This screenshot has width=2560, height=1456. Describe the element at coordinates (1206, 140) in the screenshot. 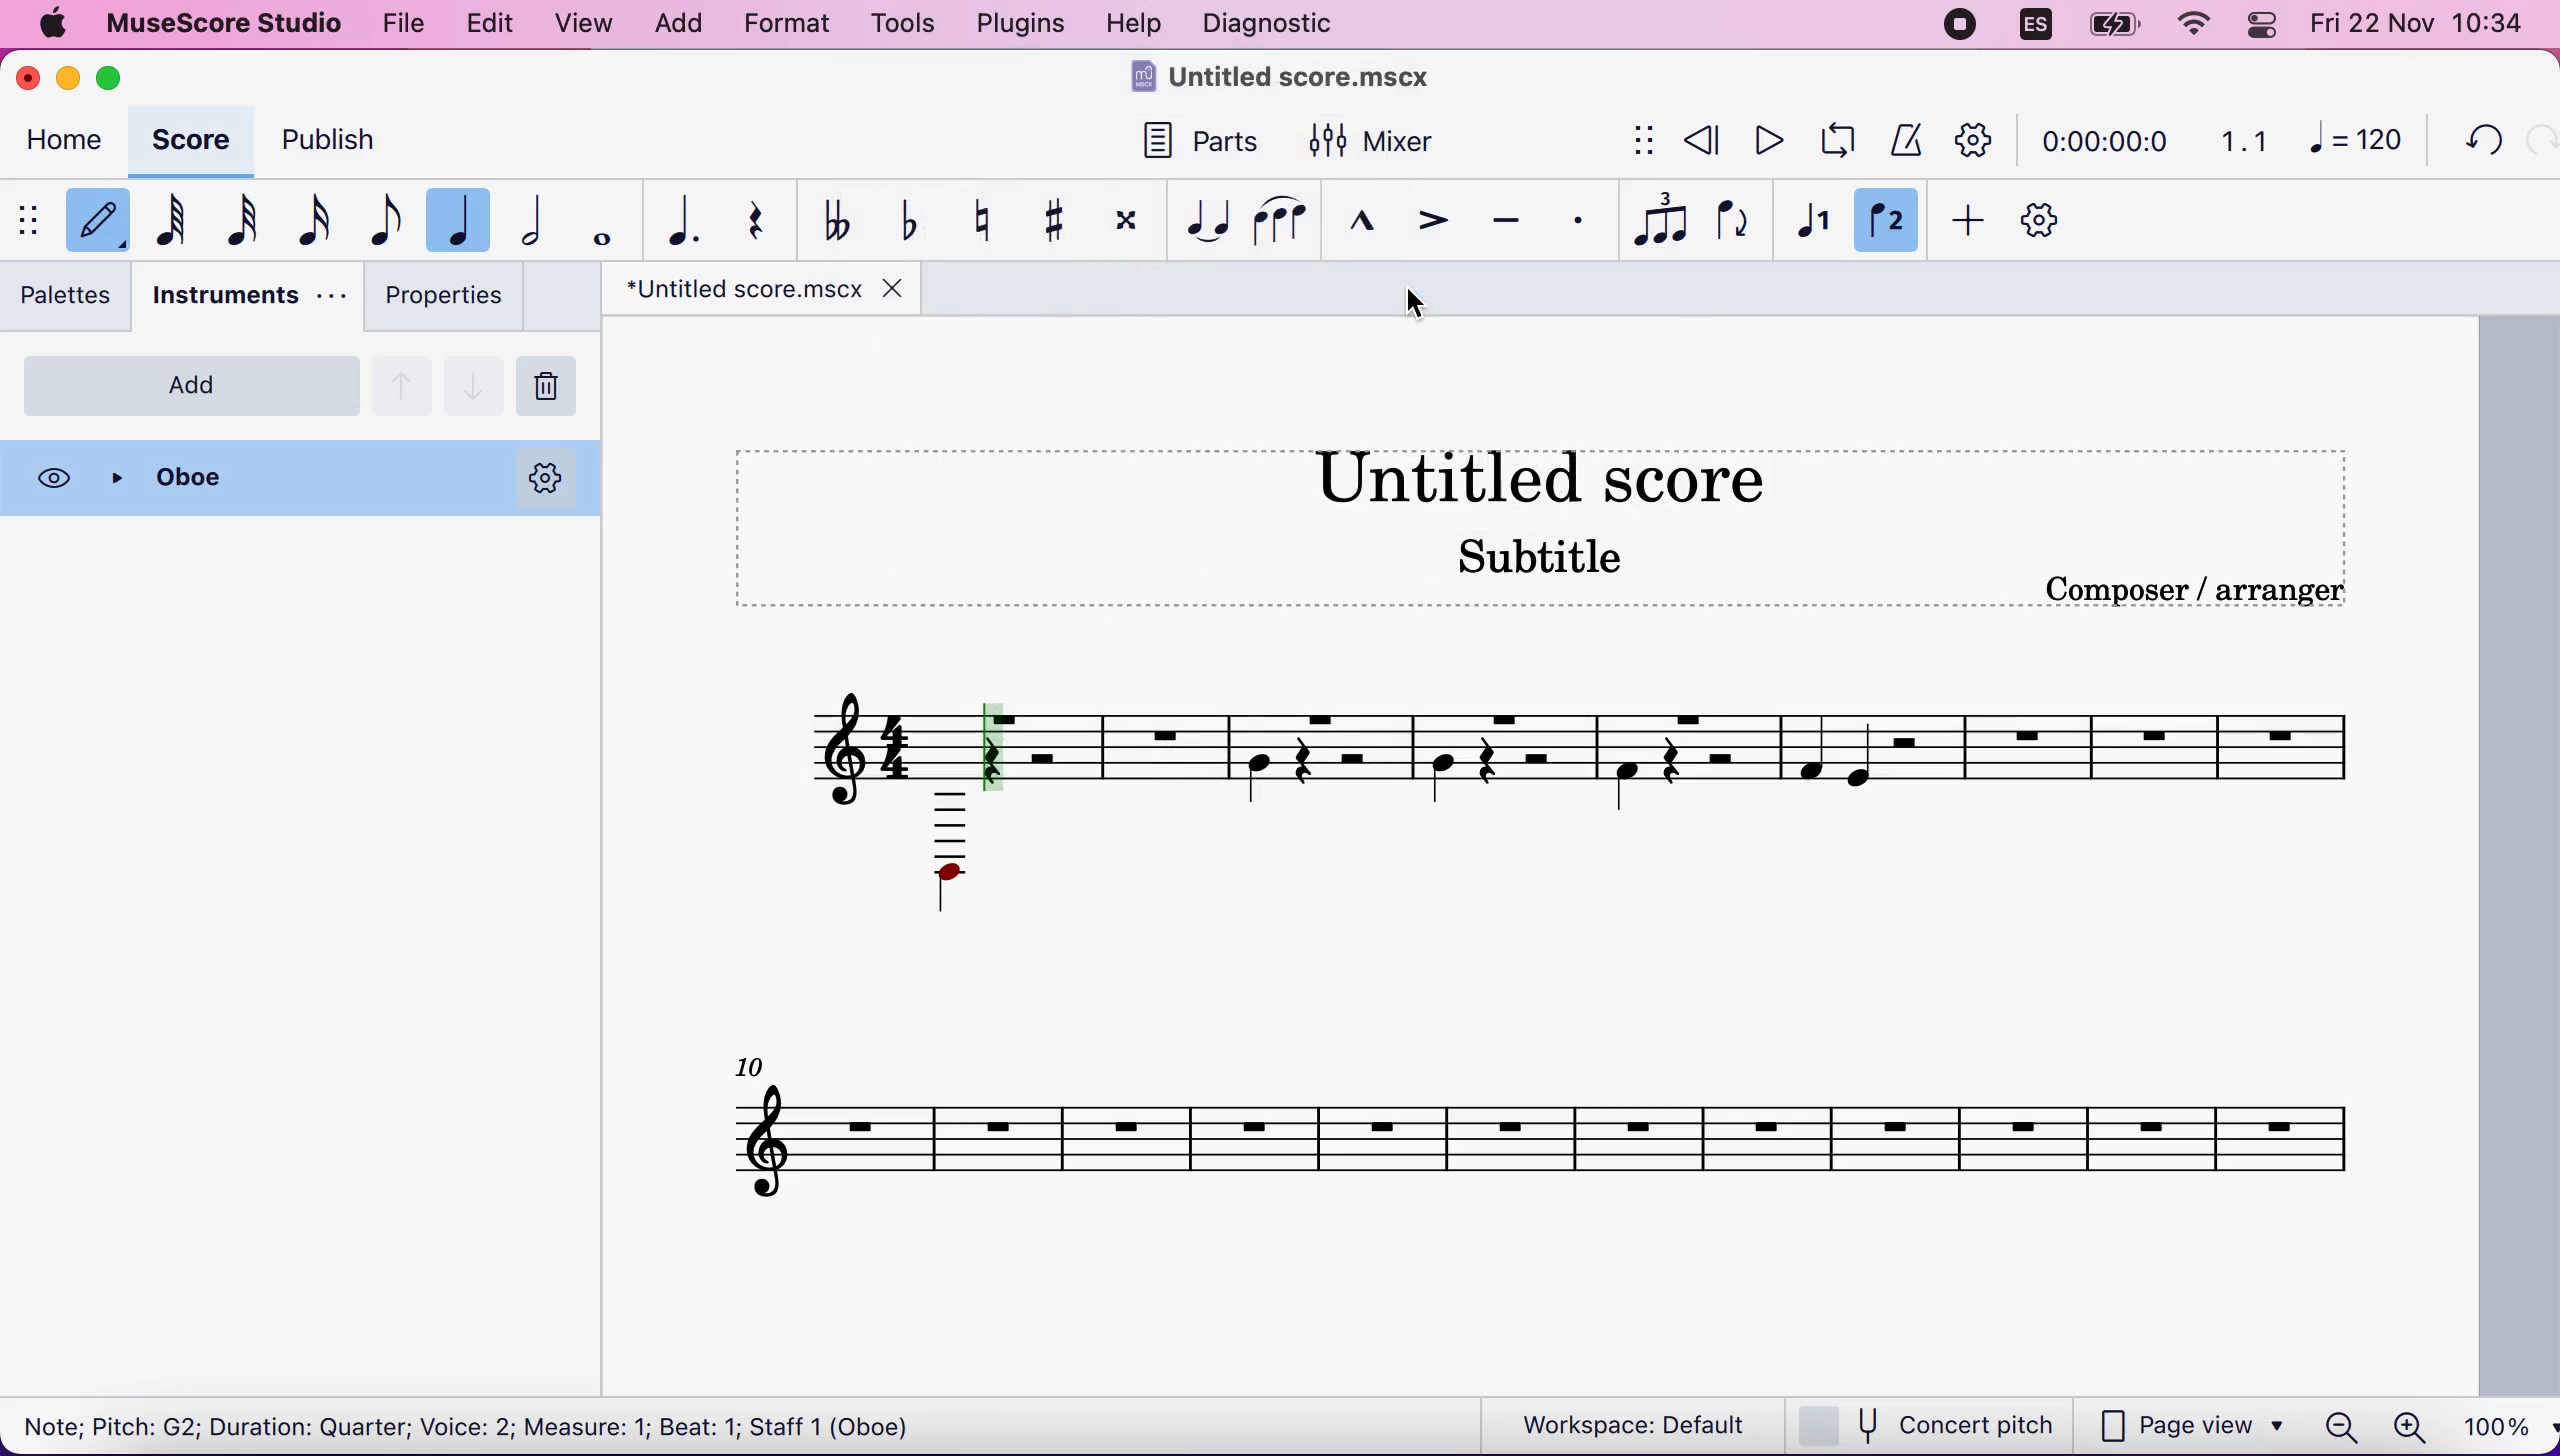

I see `parts` at that location.